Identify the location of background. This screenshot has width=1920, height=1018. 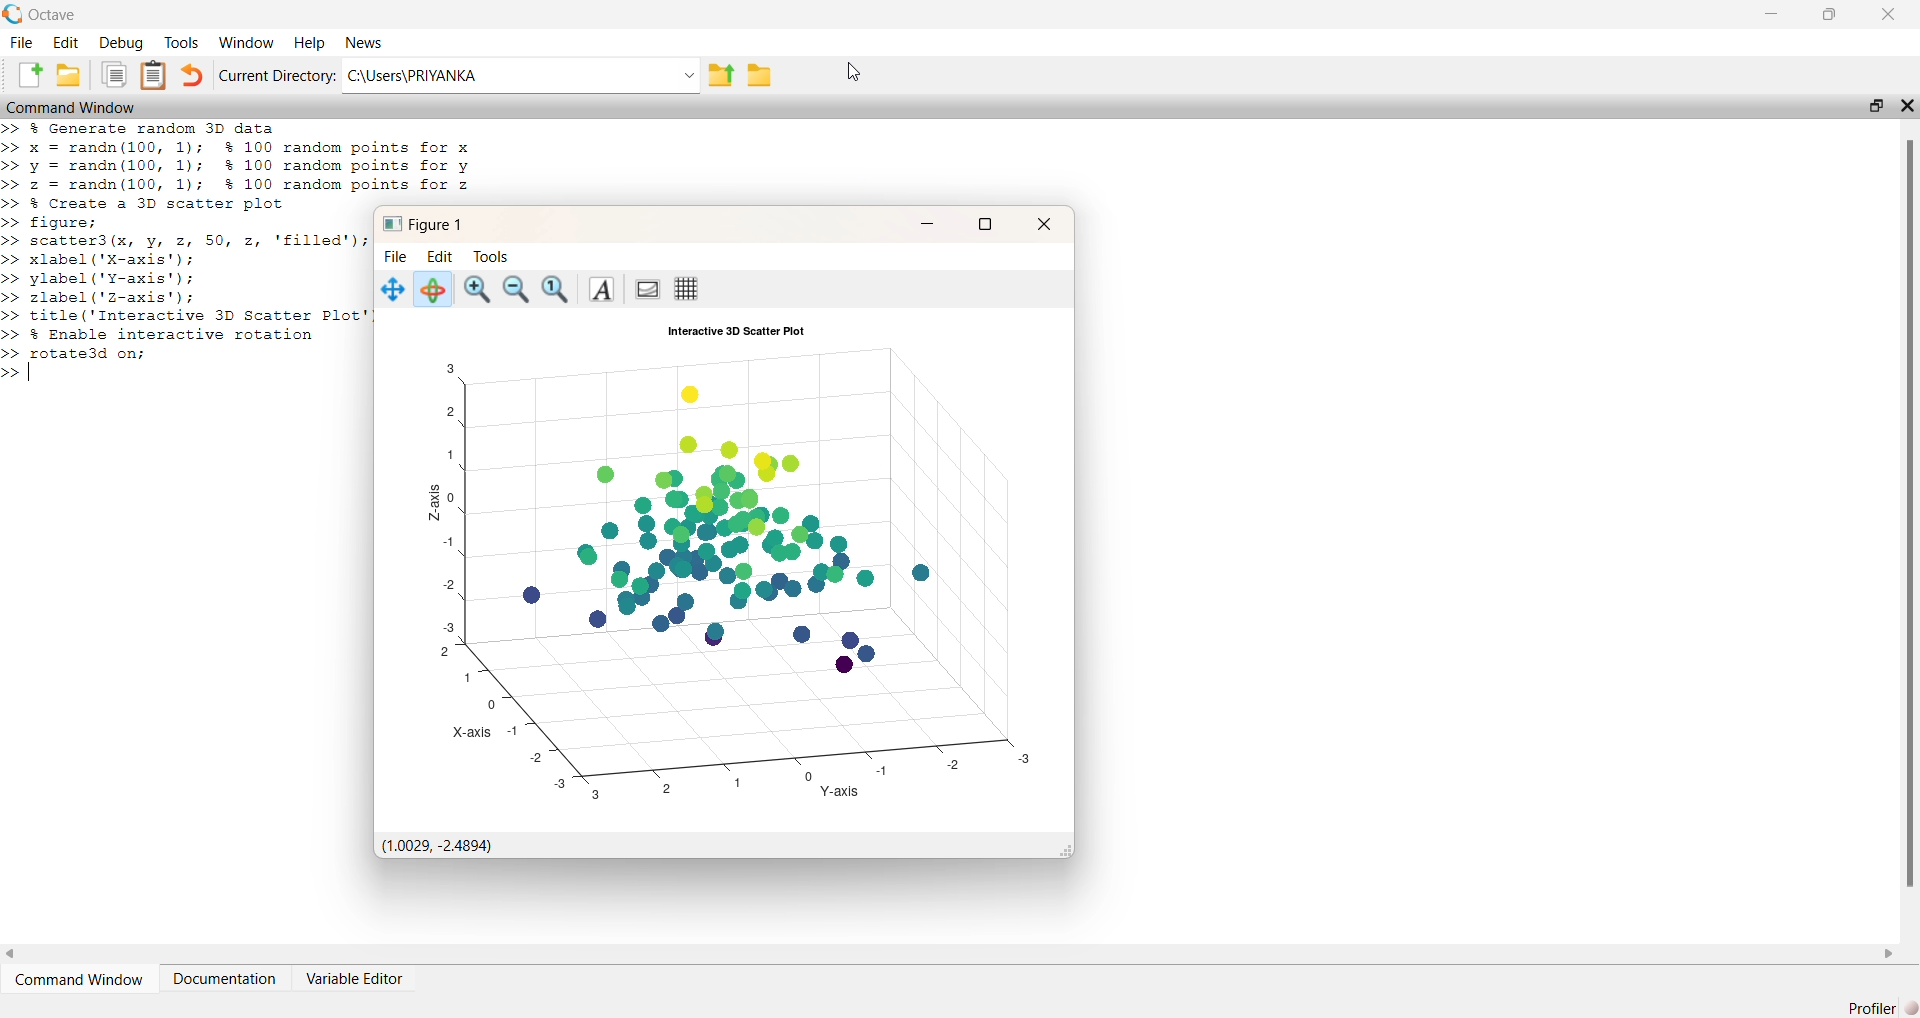
(645, 290).